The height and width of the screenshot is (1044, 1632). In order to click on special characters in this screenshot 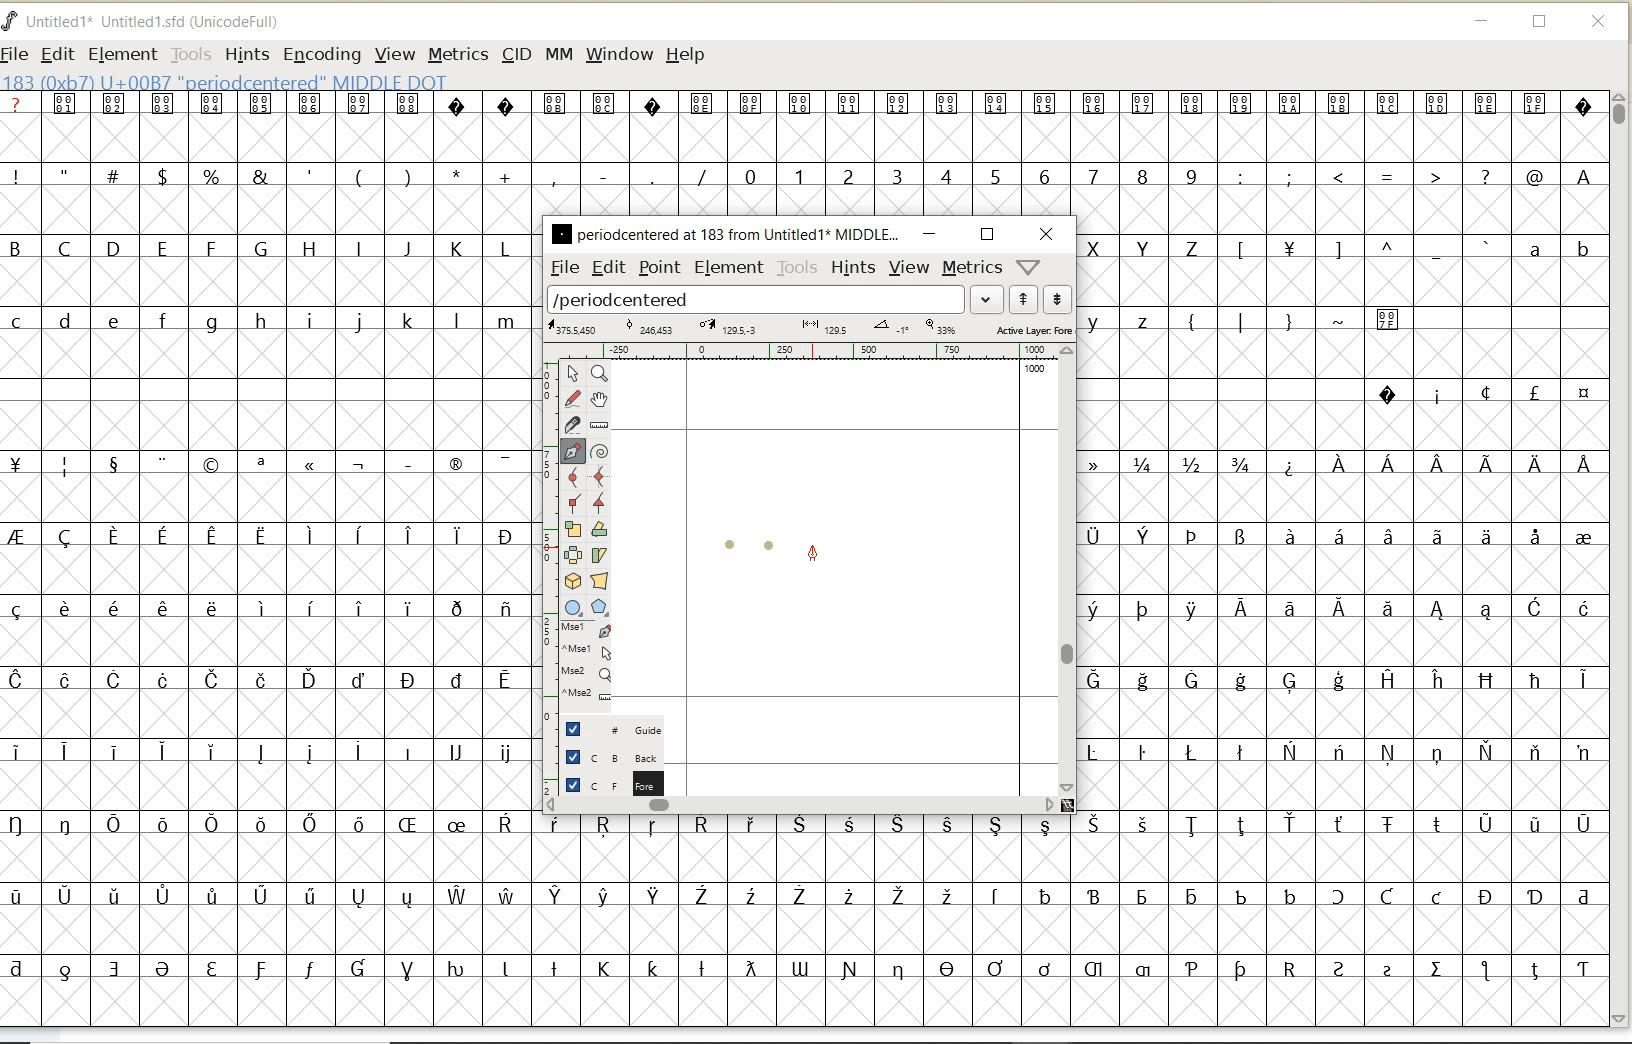, I will do `click(1318, 328)`.